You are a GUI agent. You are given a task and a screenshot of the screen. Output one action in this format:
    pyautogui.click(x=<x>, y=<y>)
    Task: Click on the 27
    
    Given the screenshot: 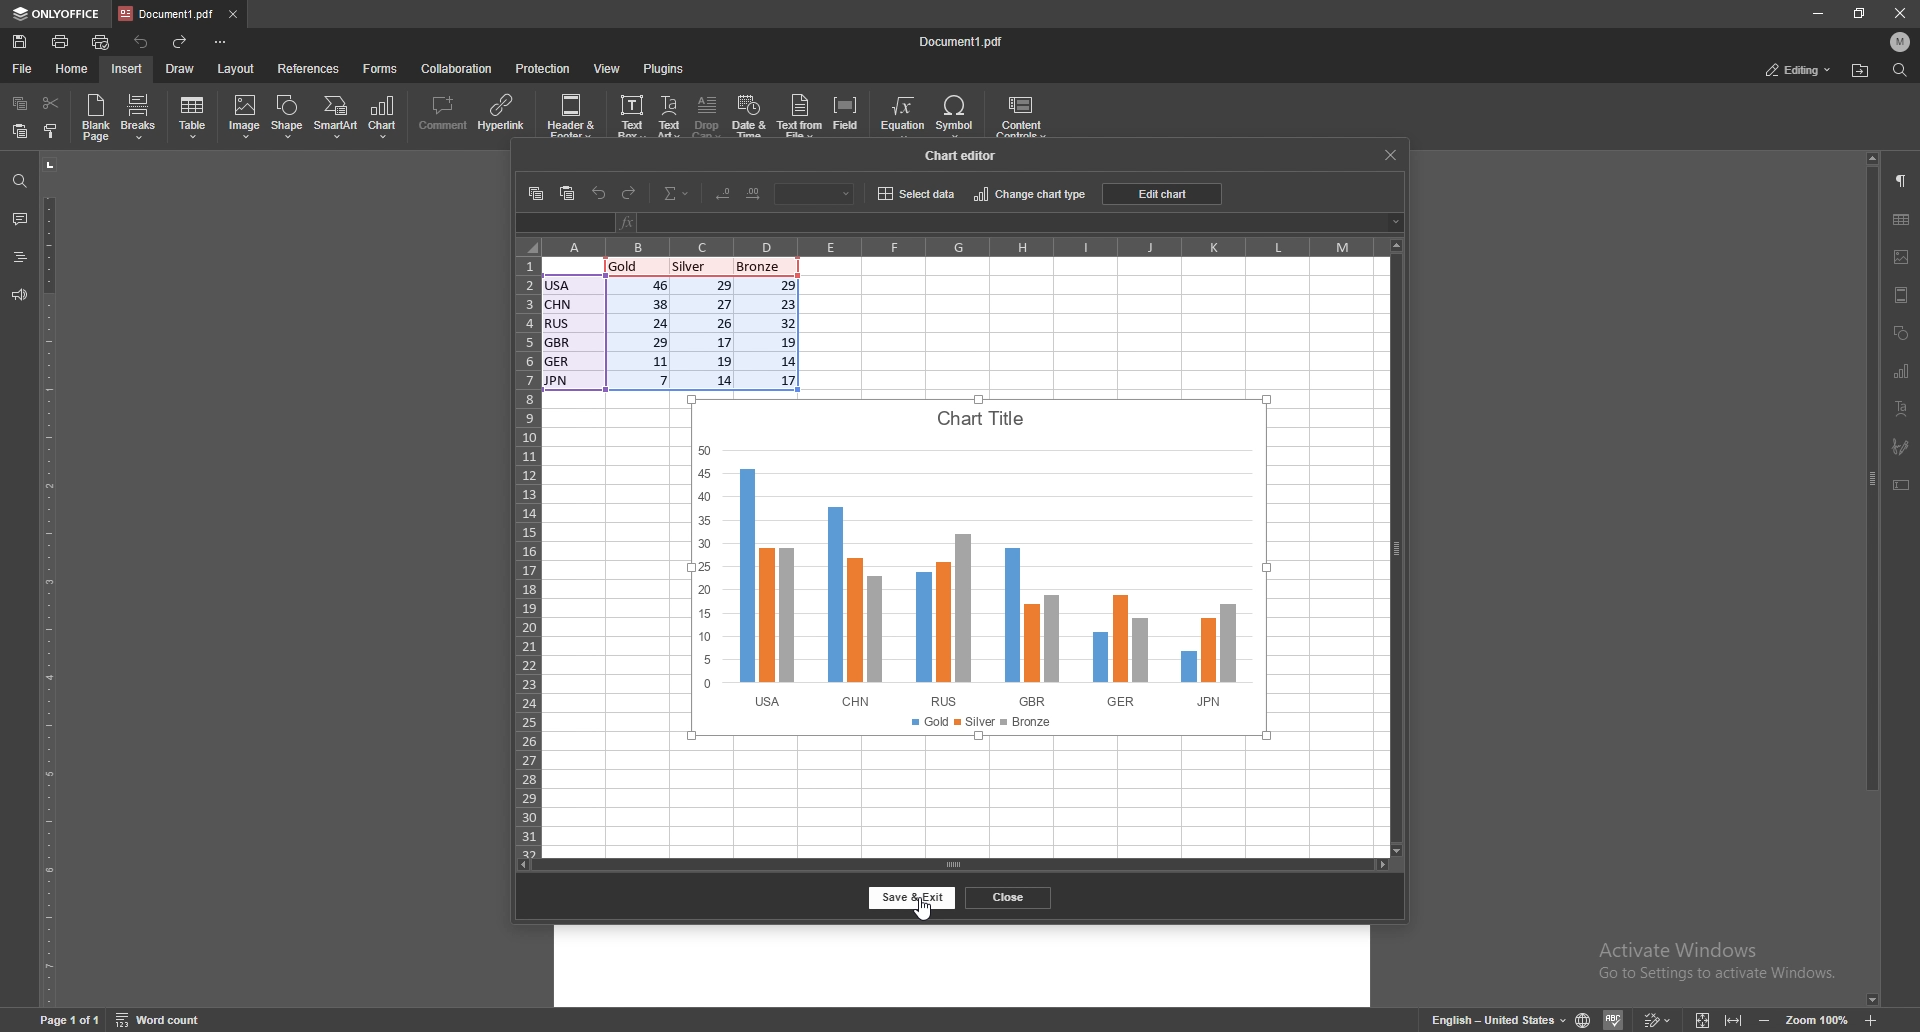 What is the action you would take?
    pyautogui.click(x=718, y=303)
    